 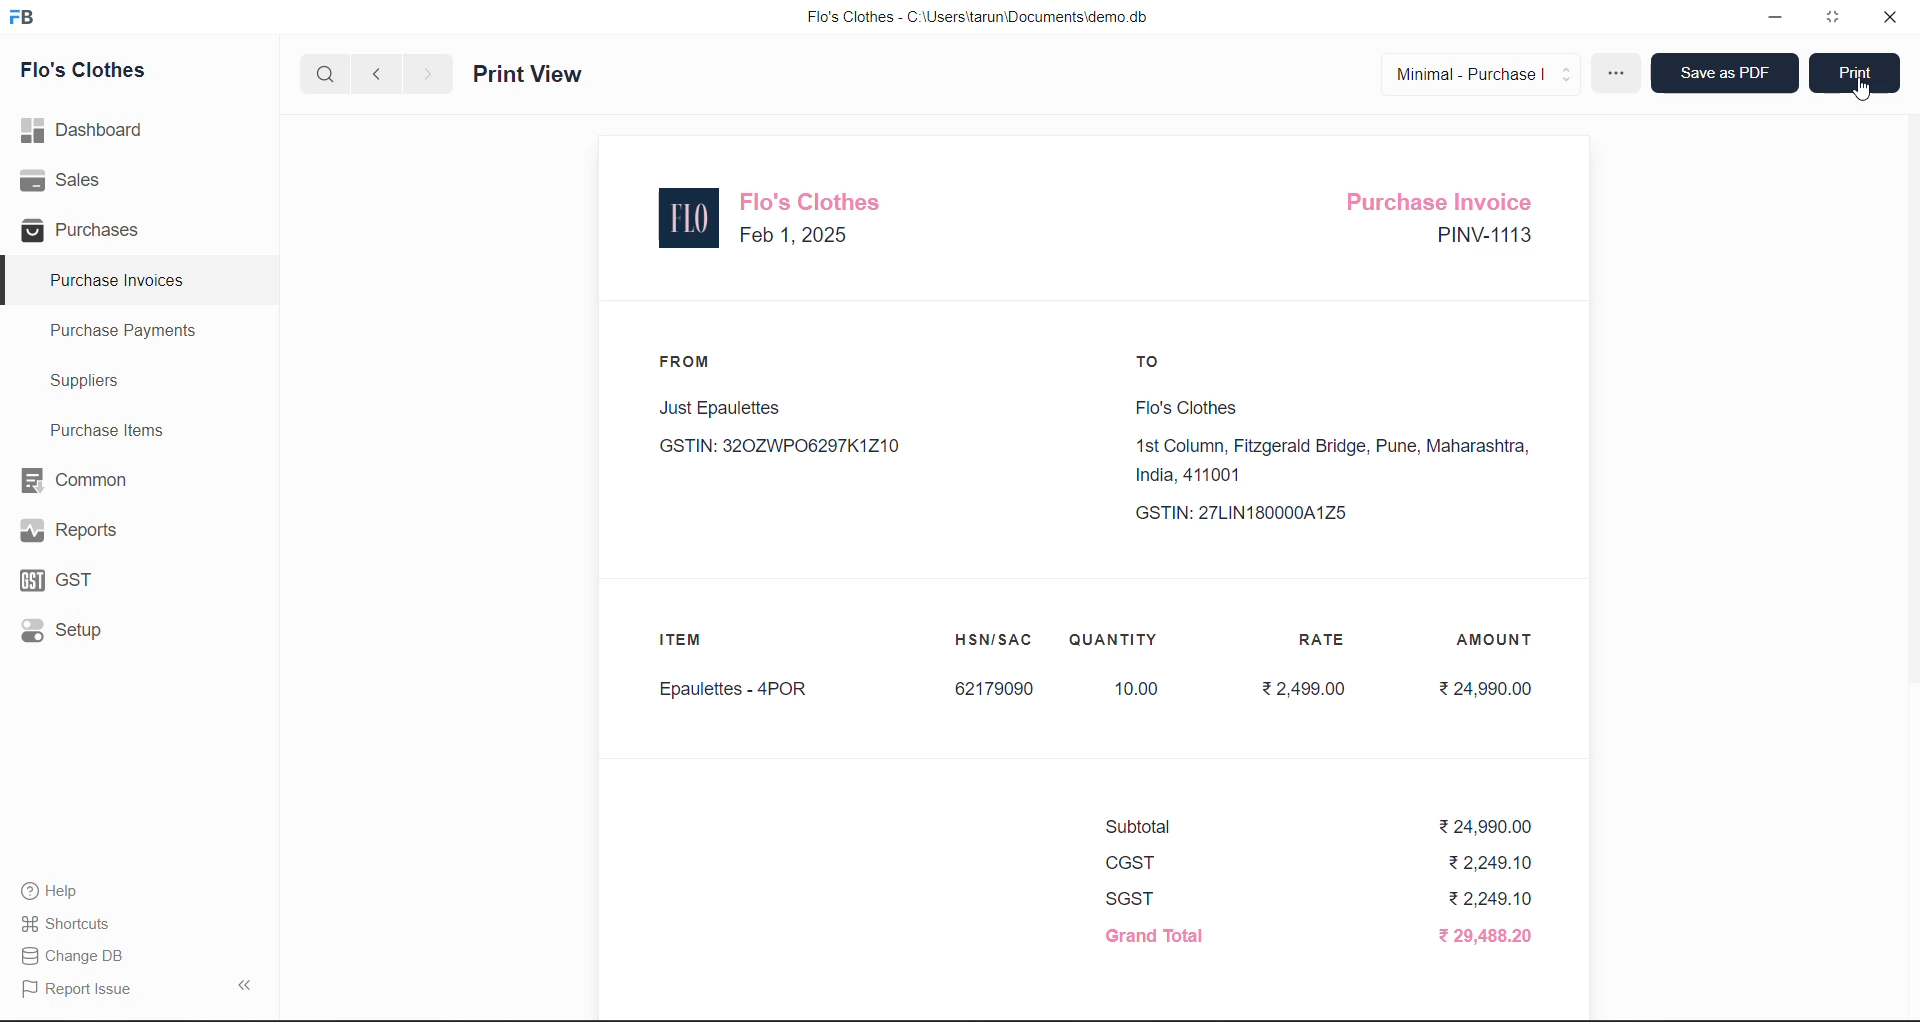 I want to click on Print, so click(x=1854, y=69).